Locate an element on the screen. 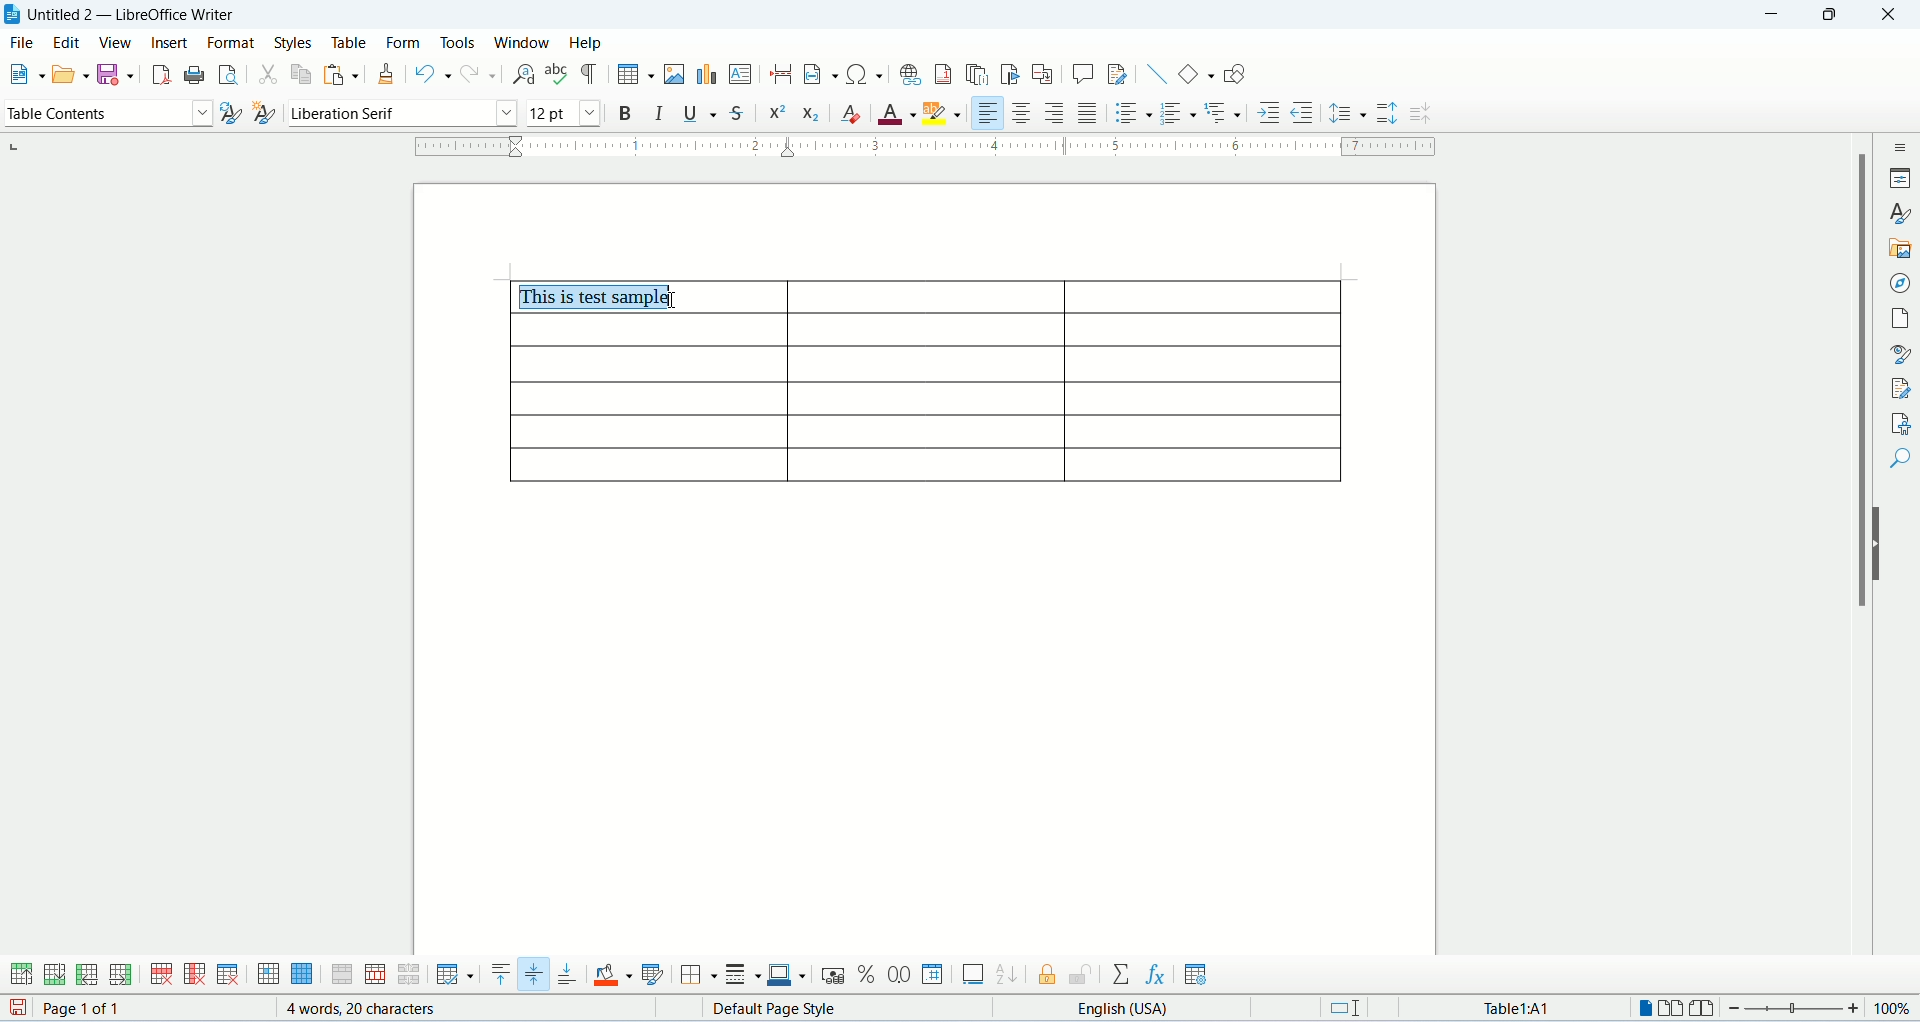  style inspector is located at coordinates (1902, 353).